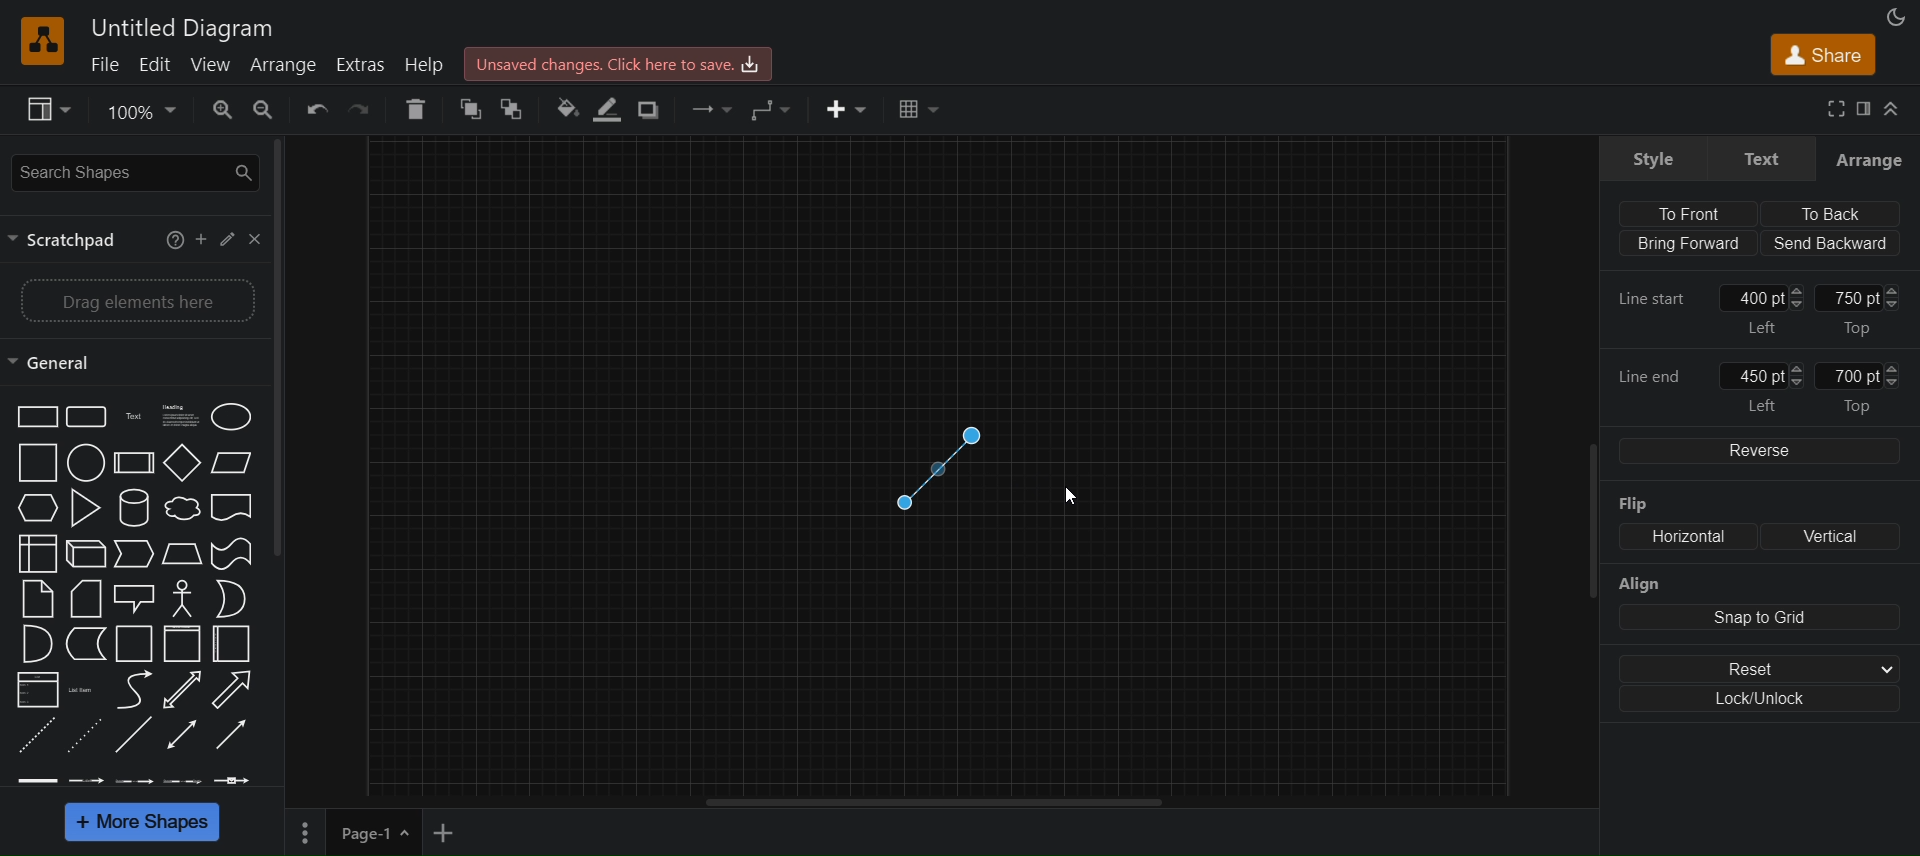 This screenshot has width=1920, height=856. I want to click on table, so click(925, 111).